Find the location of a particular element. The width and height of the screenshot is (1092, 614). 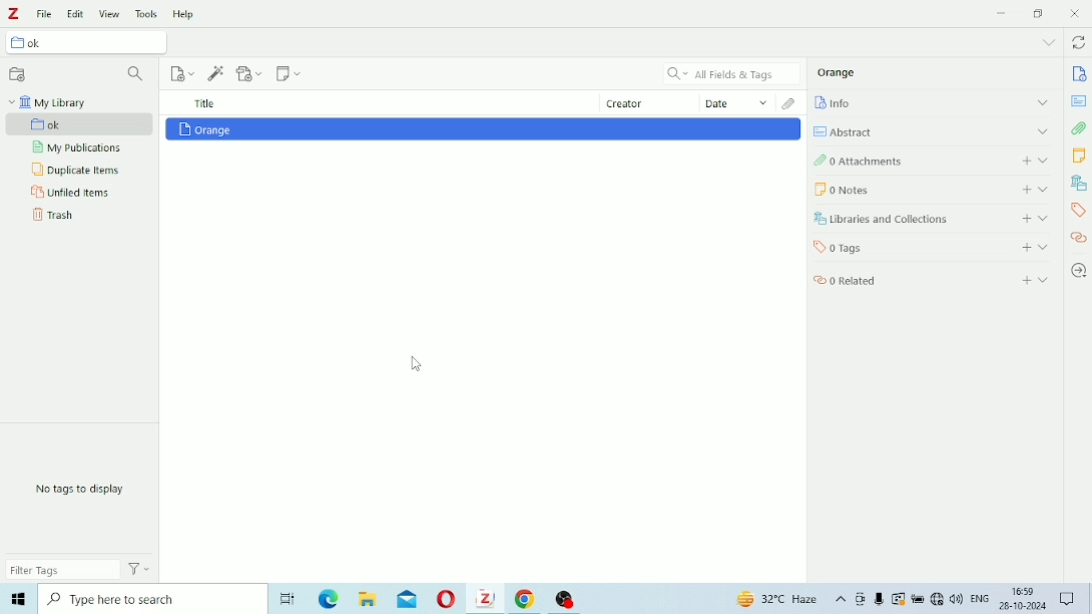

Microsoft Edge is located at coordinates (17, 599).